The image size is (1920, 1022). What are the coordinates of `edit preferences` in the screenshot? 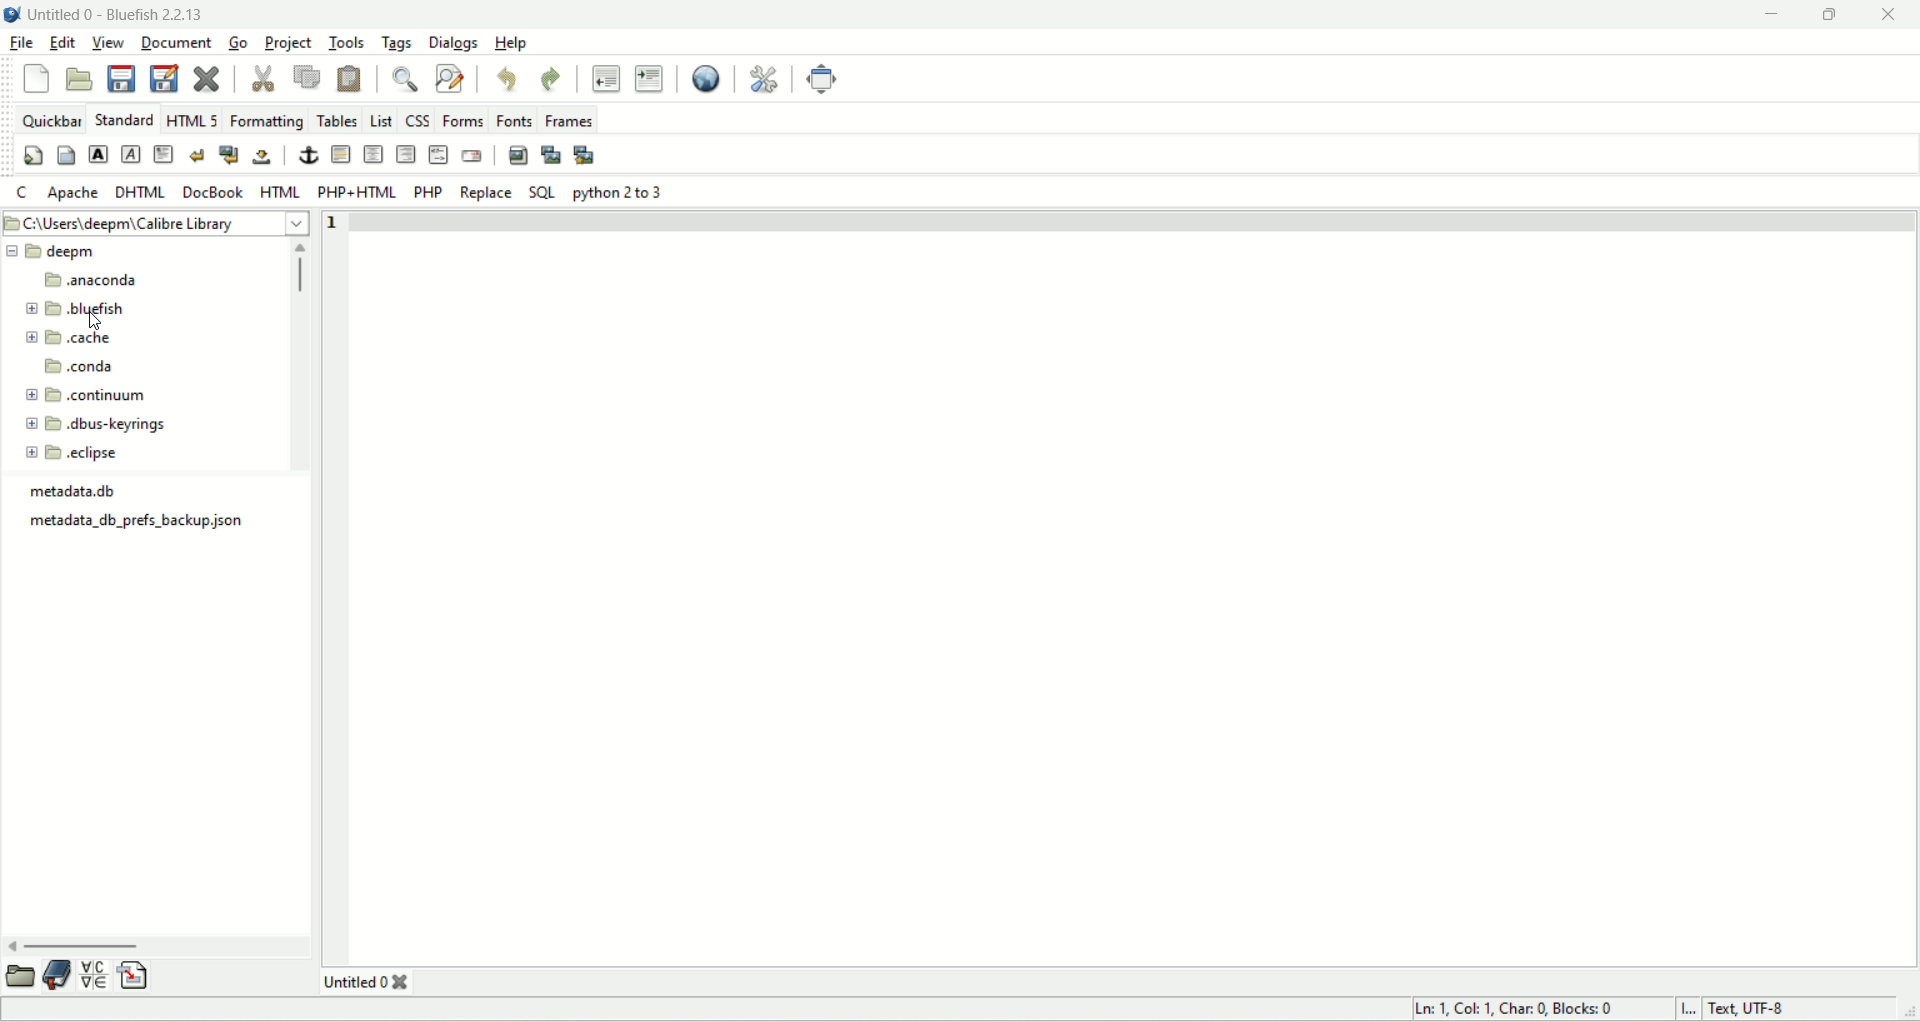 It's located at (770, 80).